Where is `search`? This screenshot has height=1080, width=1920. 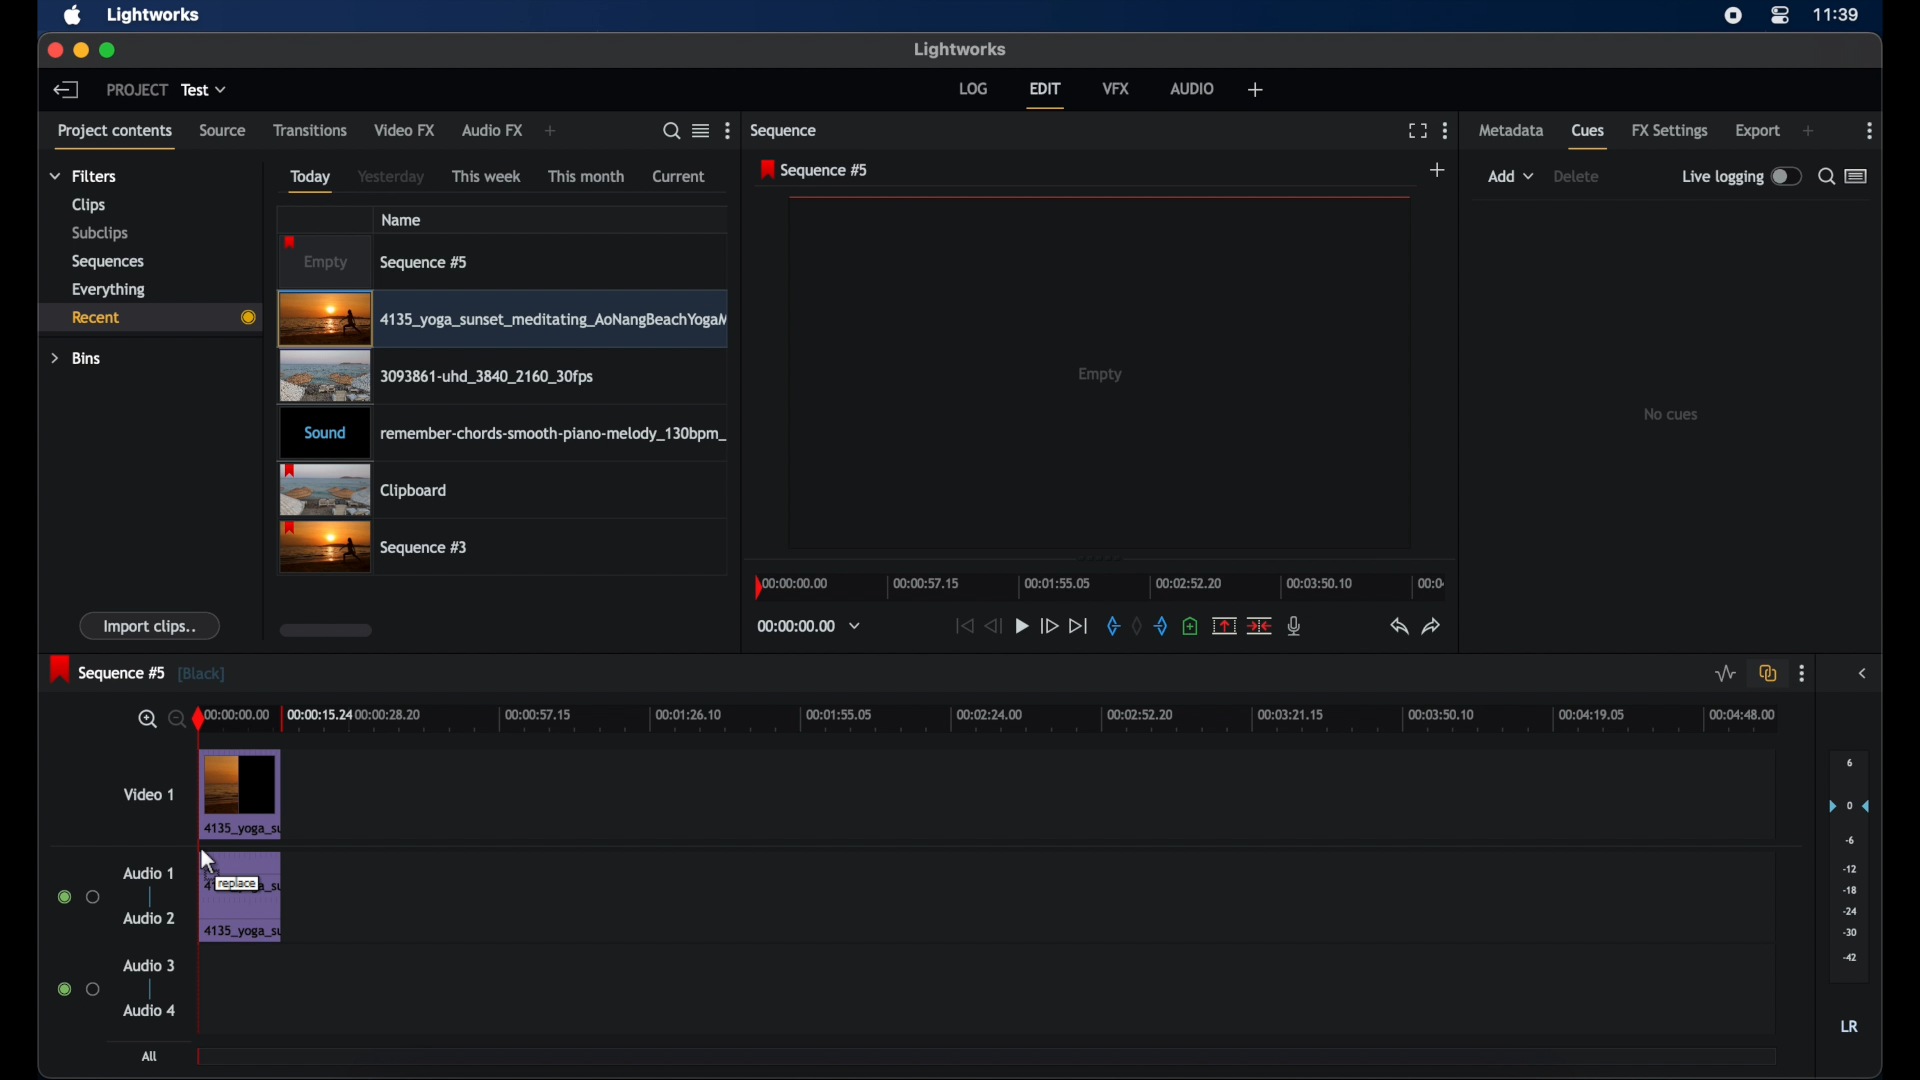 search is located at coordinates (1825, 178).